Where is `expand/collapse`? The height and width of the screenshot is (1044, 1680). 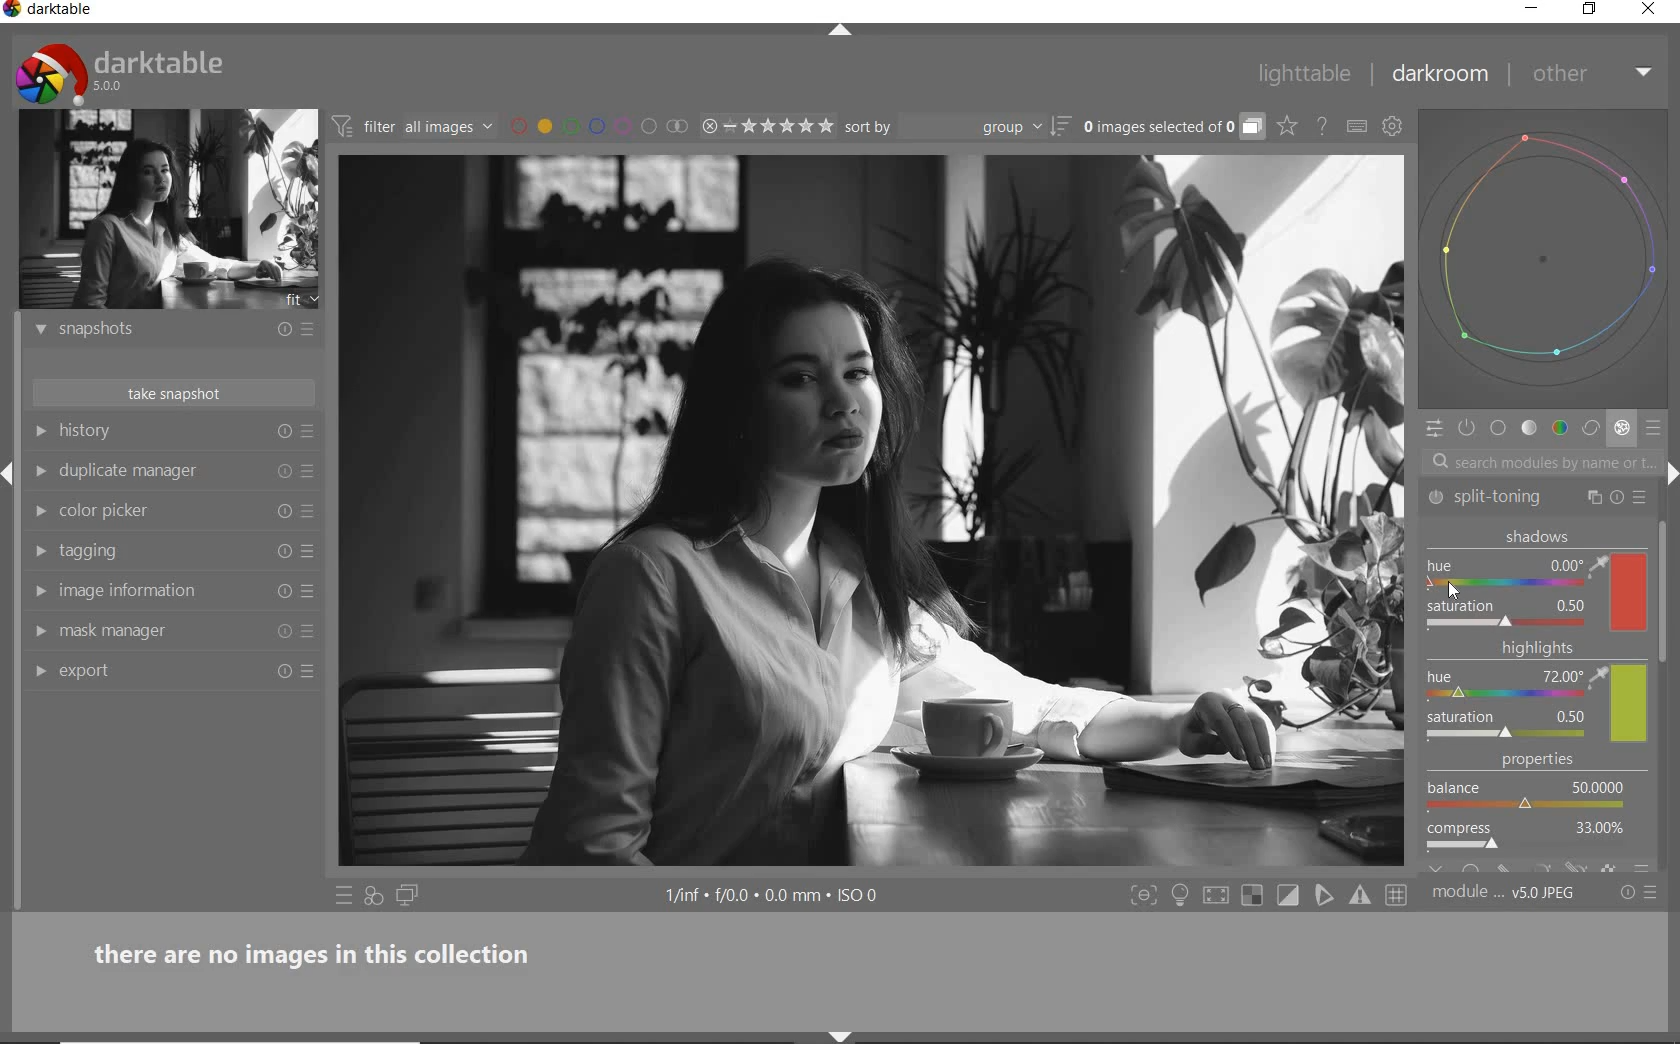
expand/collapse is located at coordinates (849, 31).